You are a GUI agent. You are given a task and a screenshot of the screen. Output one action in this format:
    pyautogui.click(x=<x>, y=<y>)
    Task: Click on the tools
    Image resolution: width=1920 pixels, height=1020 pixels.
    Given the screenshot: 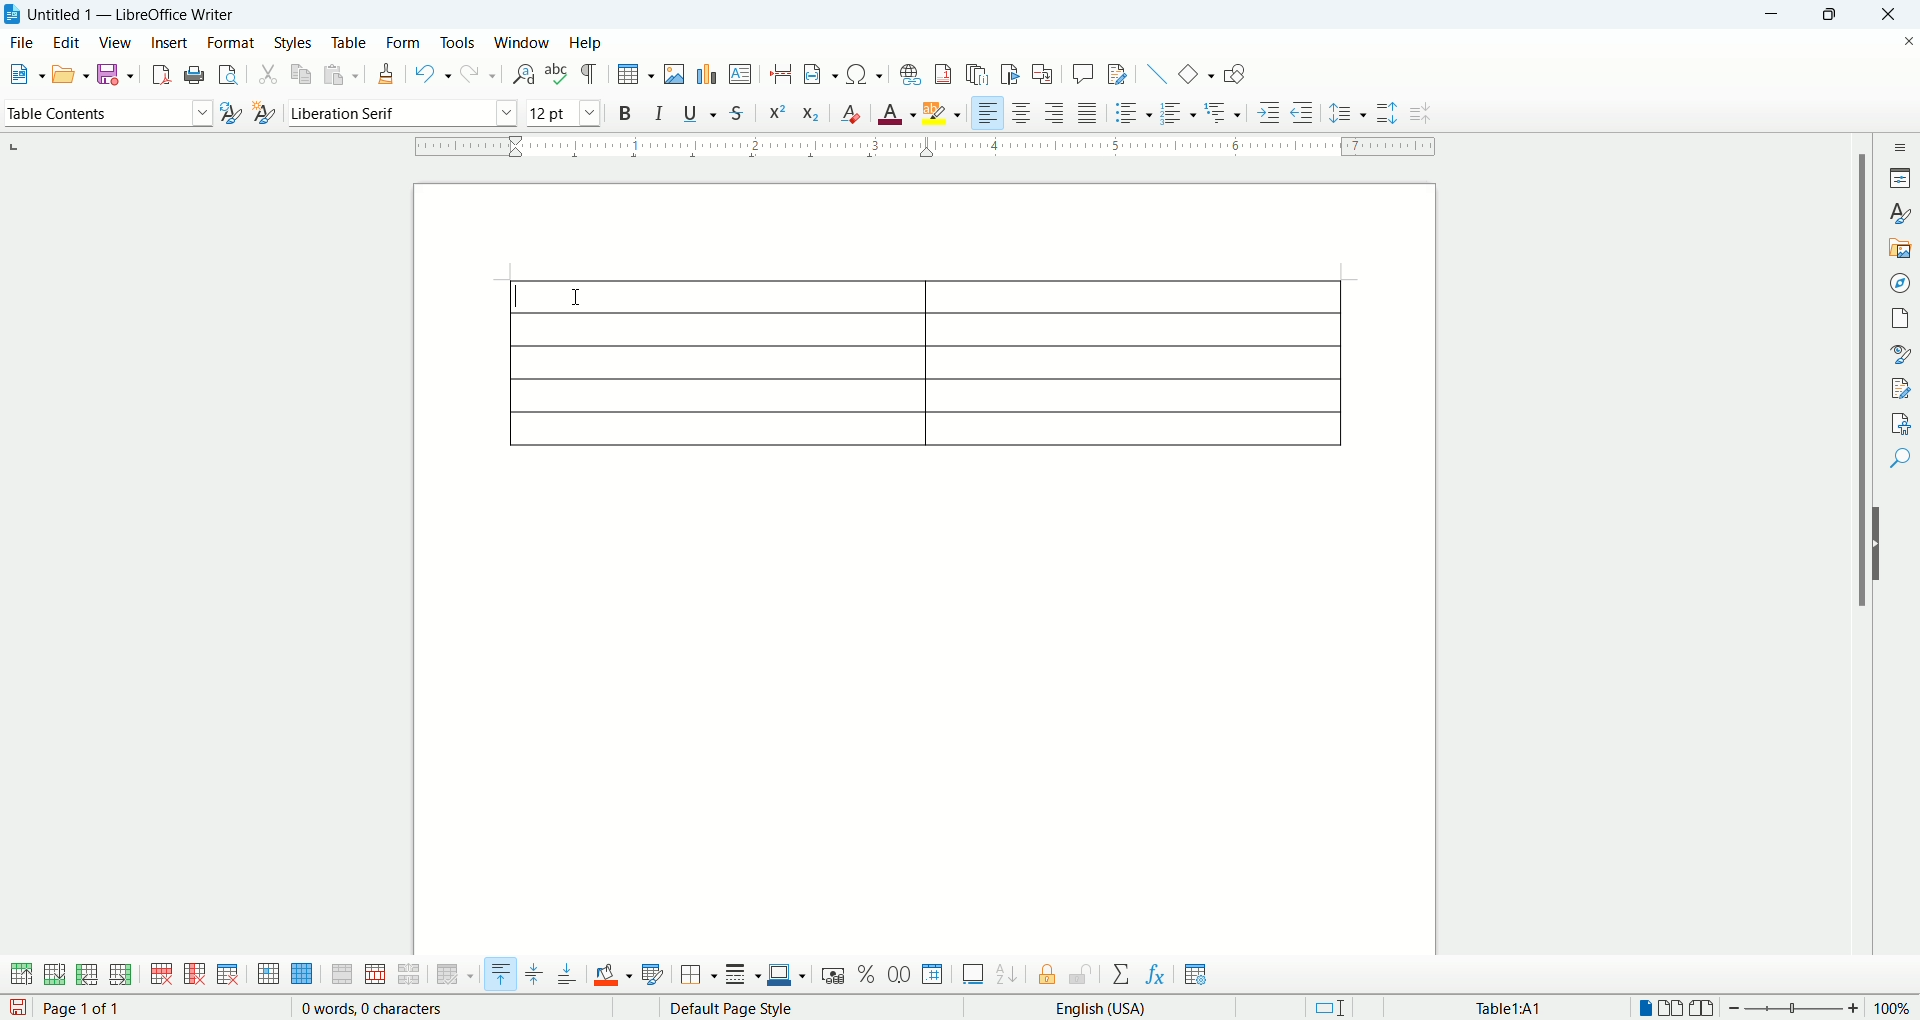 What is the action you would take?
    pyautogui.click(x=460, y=42)
    